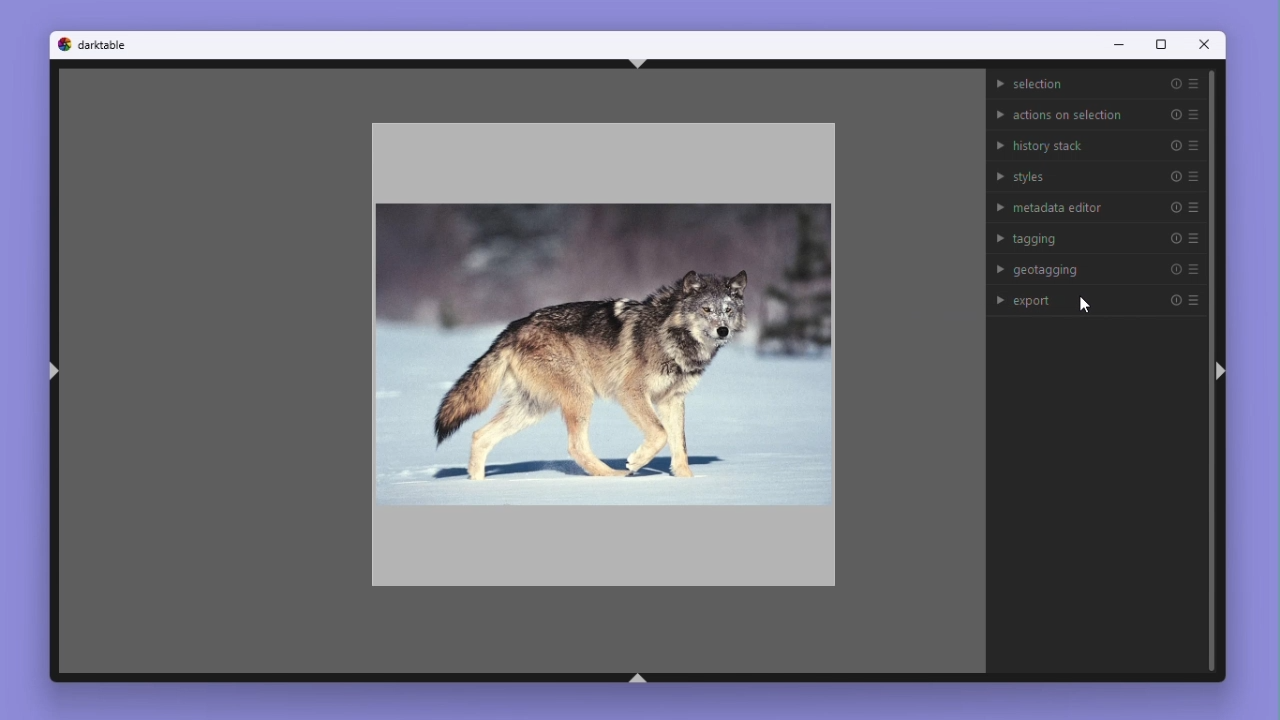 The image size is (1280, 720). What do you see at coordinates (1118, 45) in the screenshot?
I see `Minimise` at bounding box center [1118, 45].